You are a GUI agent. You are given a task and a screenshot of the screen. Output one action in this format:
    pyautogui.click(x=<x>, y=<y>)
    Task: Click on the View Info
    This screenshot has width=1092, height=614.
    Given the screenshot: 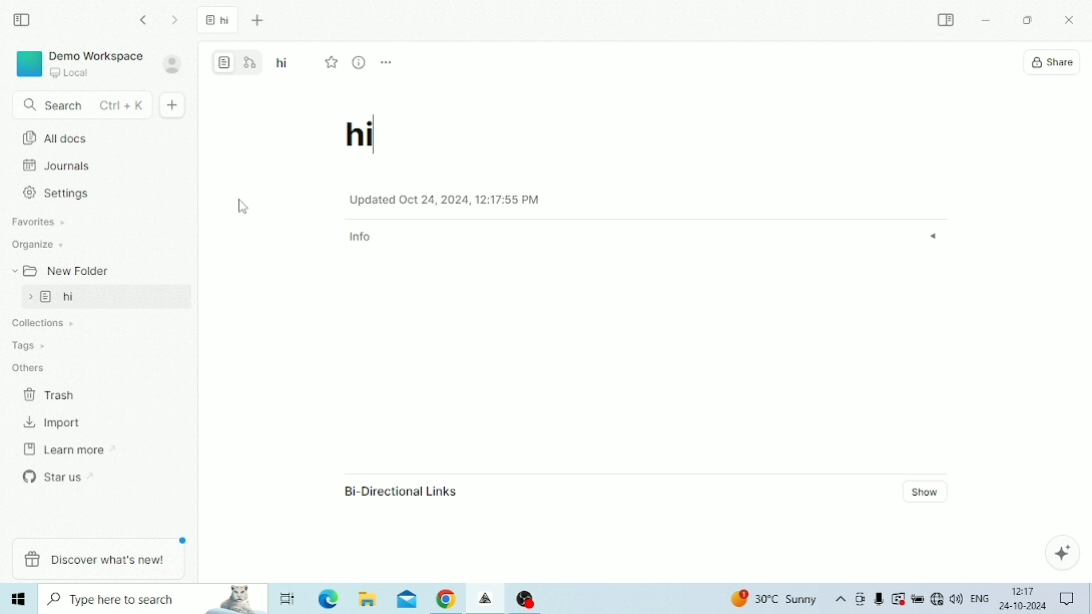 What is the action you would take?
    pyautogui.click(x=360, y=62)
    